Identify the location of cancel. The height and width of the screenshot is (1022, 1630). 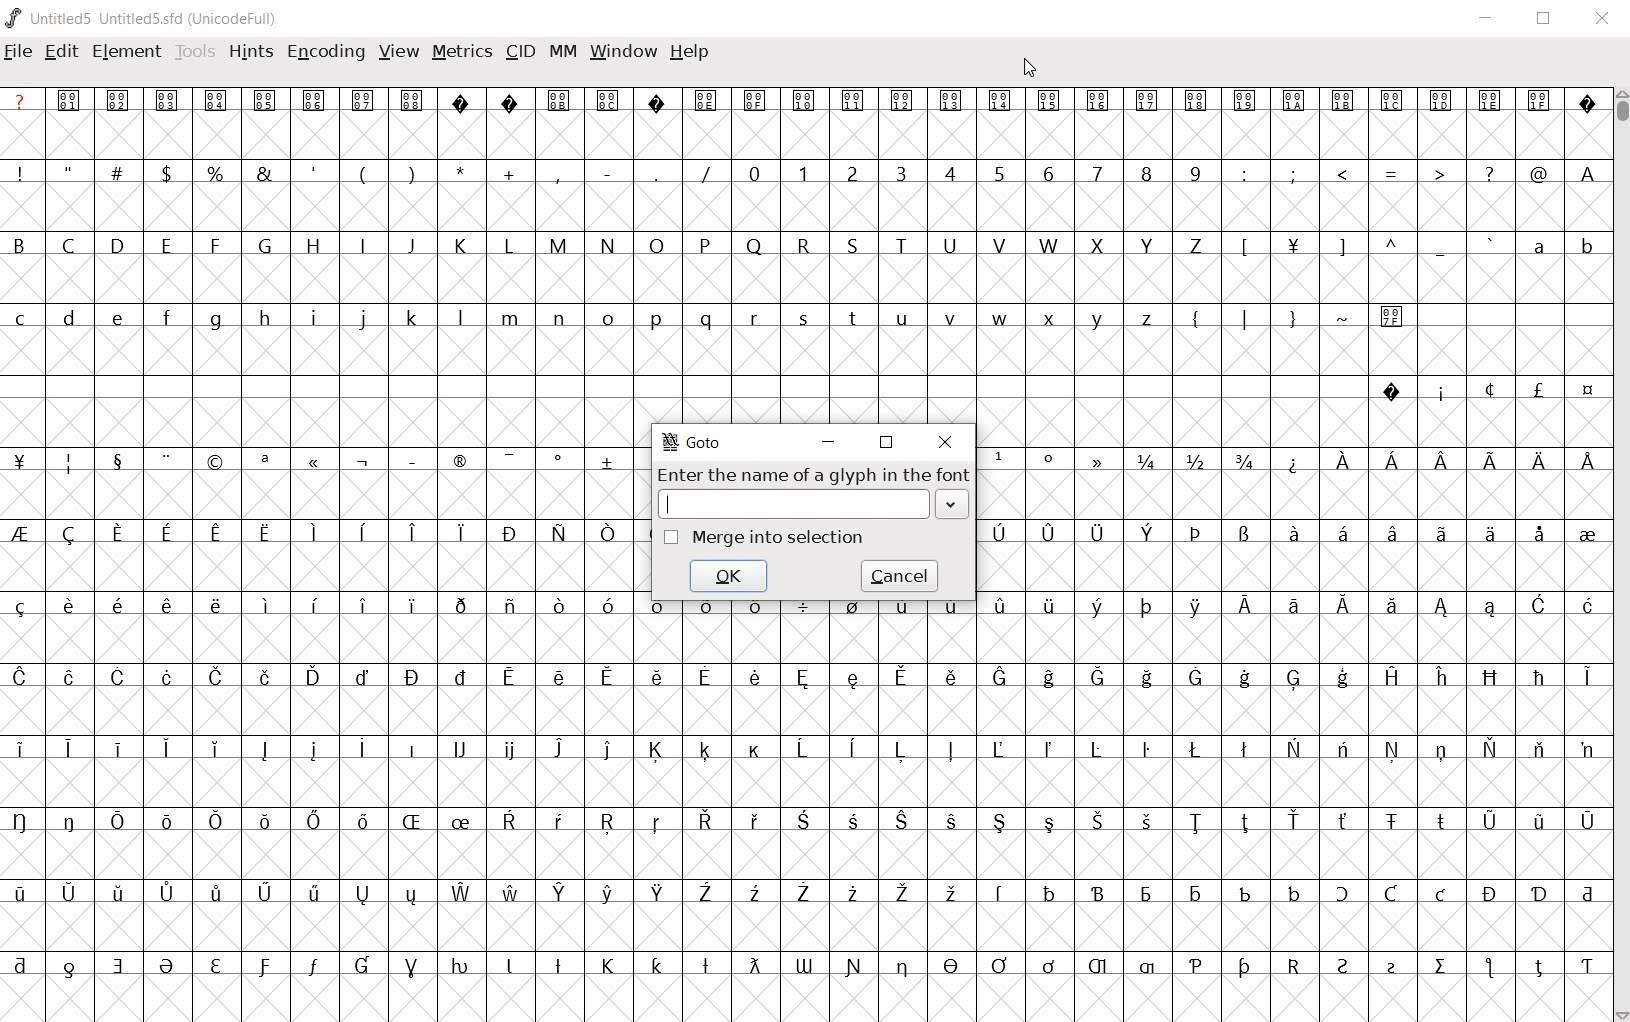
(900, 575).